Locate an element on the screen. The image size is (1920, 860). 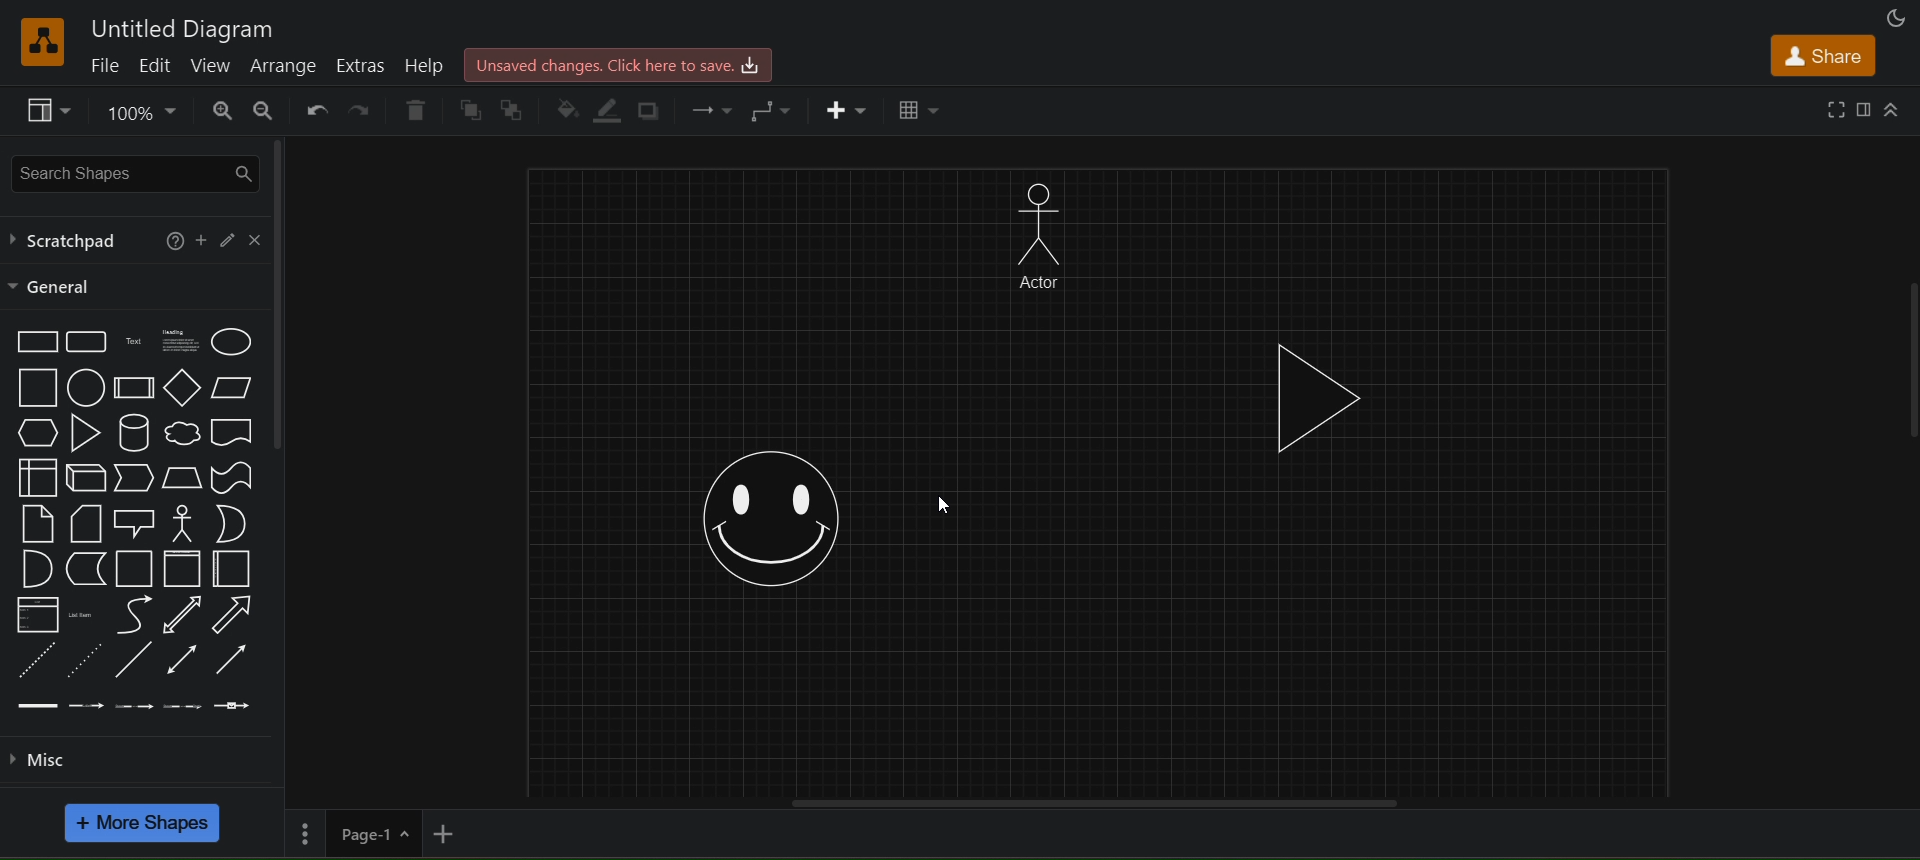
help is located at coordinates (171, 238).